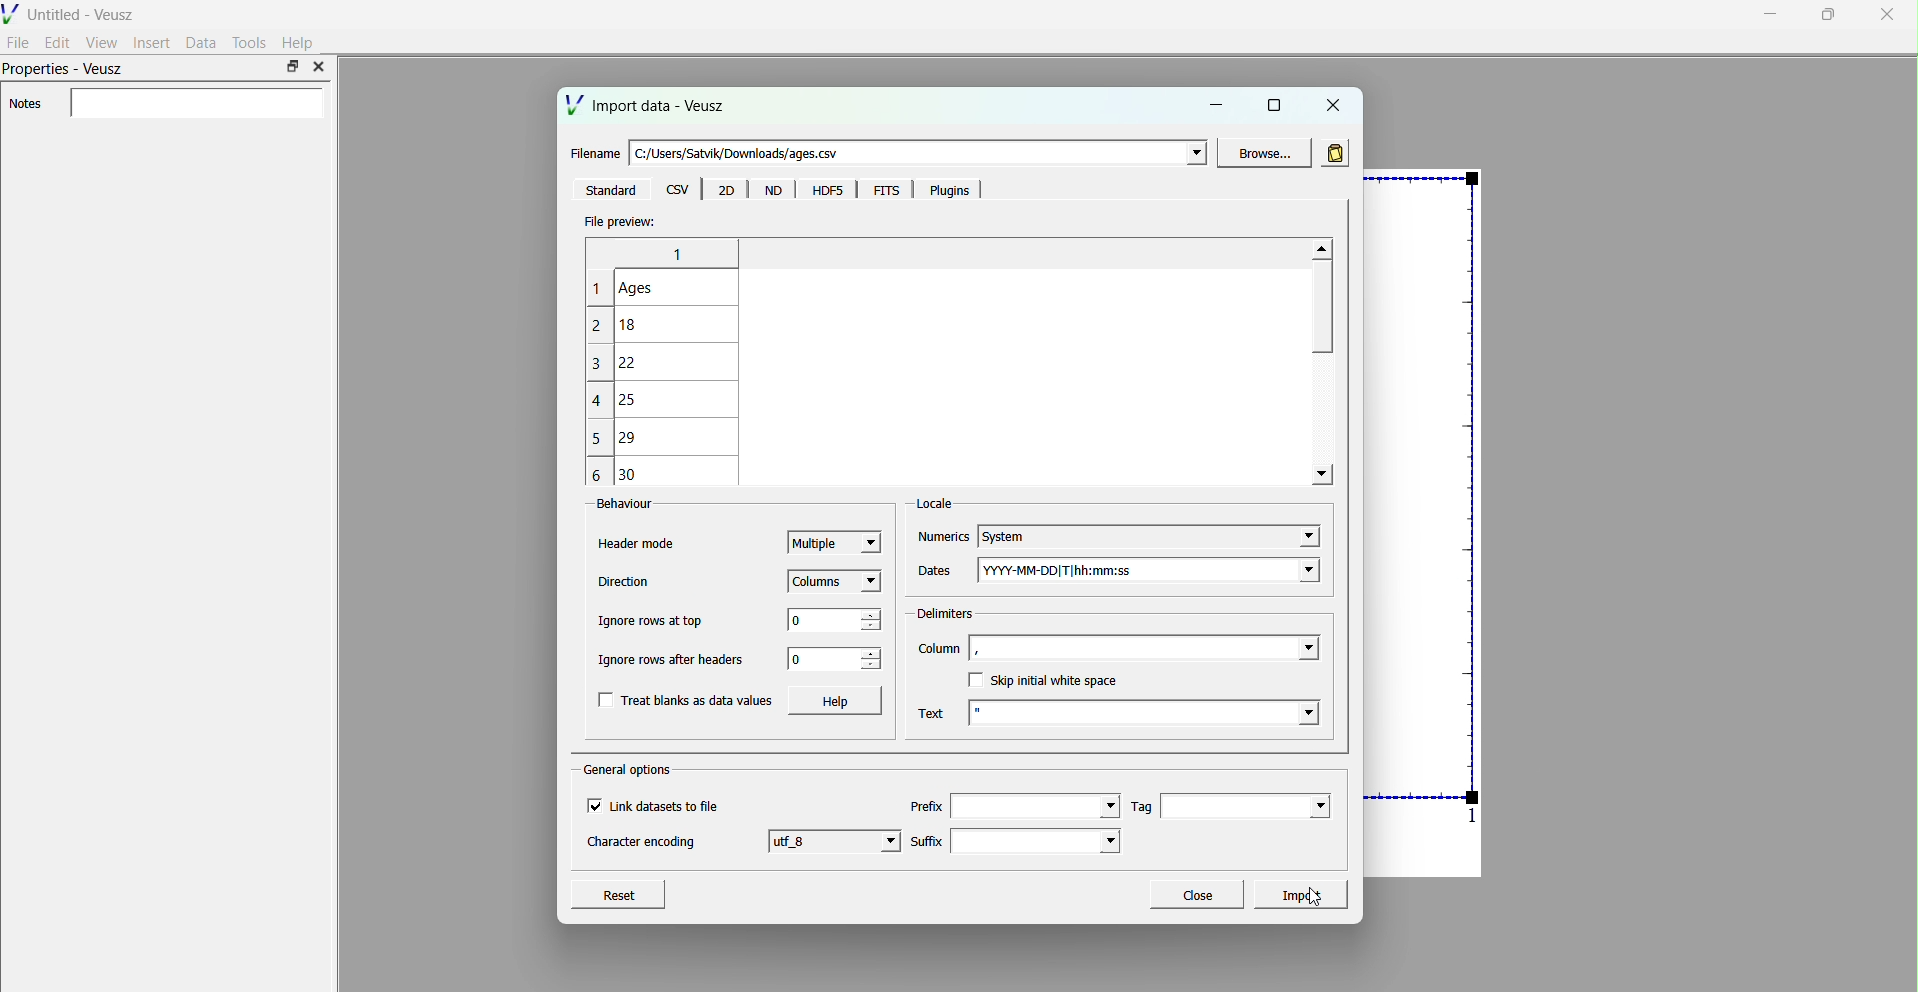 The width and height of the screenshot is (1918, 992). Describe the element at coordinates (1824, 14) in the screenshot. I see `maximise` at that location.